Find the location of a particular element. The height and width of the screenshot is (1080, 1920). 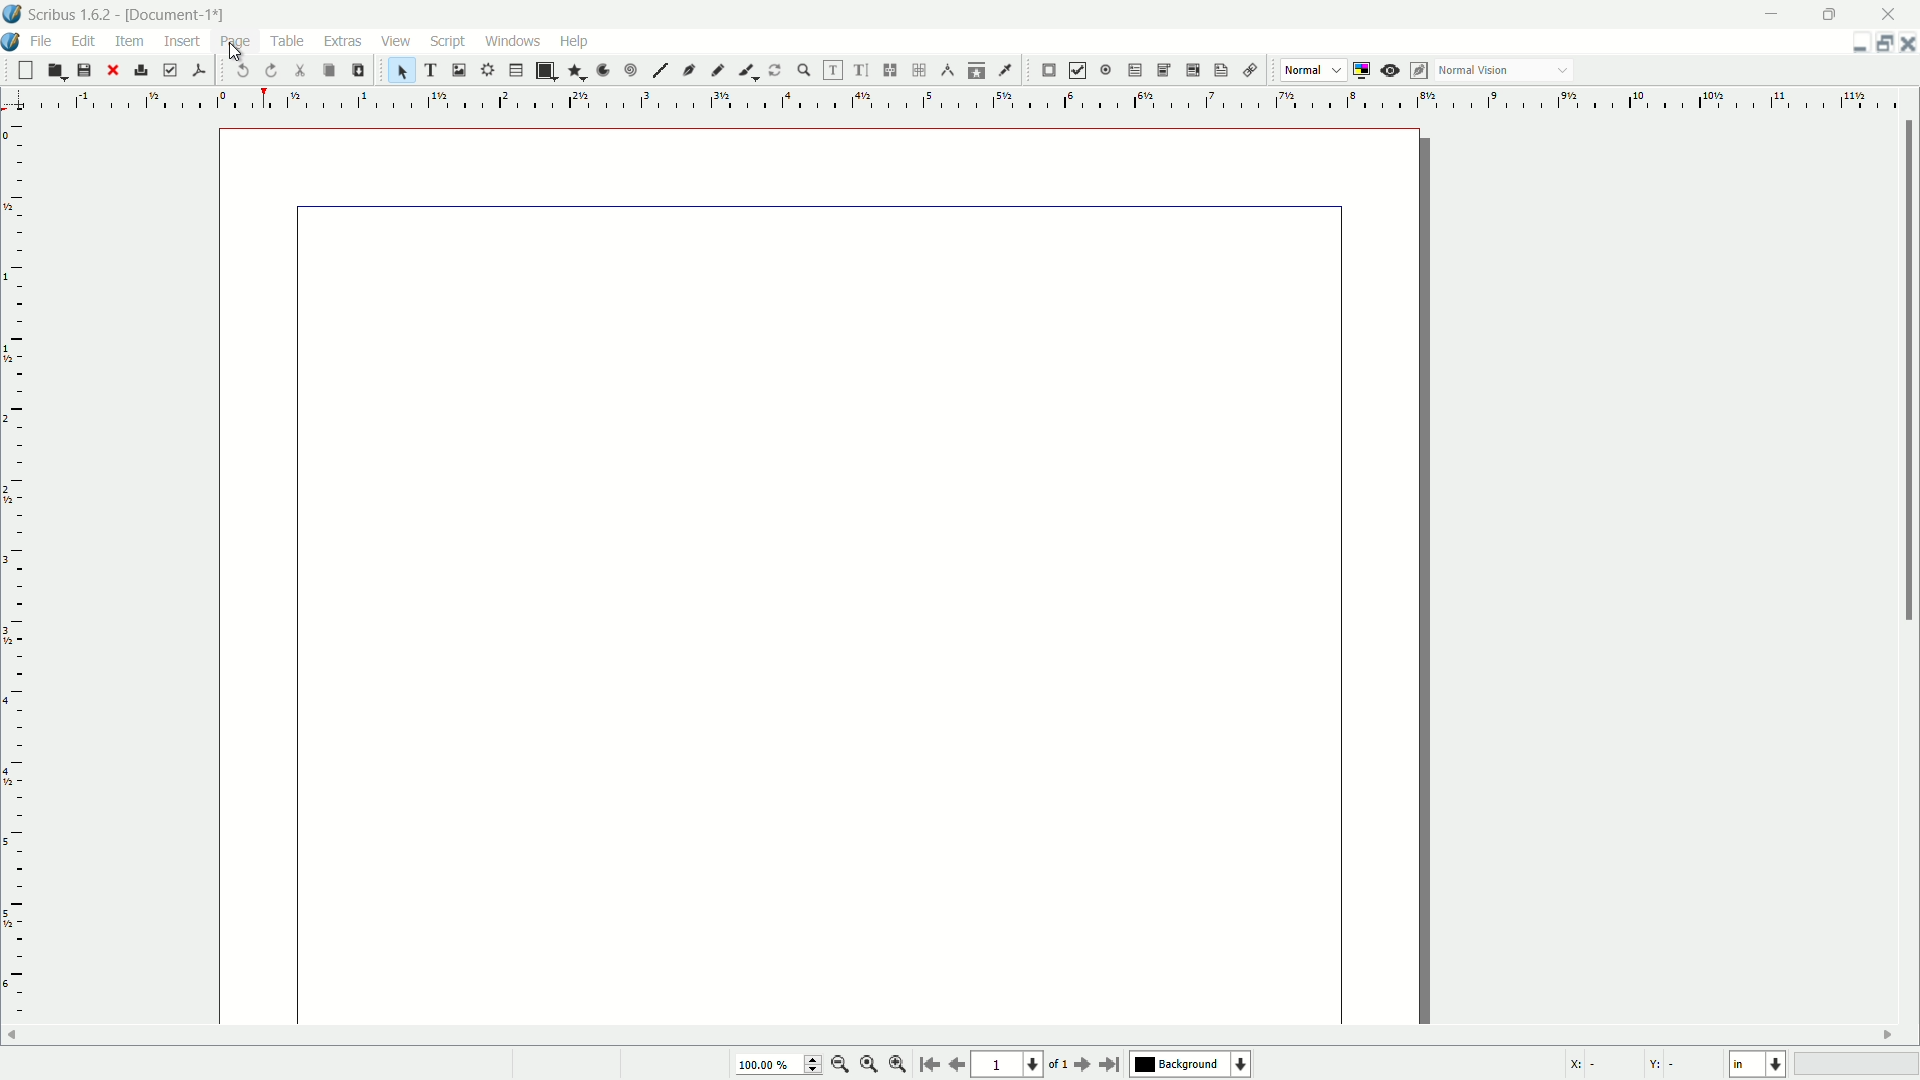

arc is located at coordinates (604, 70).